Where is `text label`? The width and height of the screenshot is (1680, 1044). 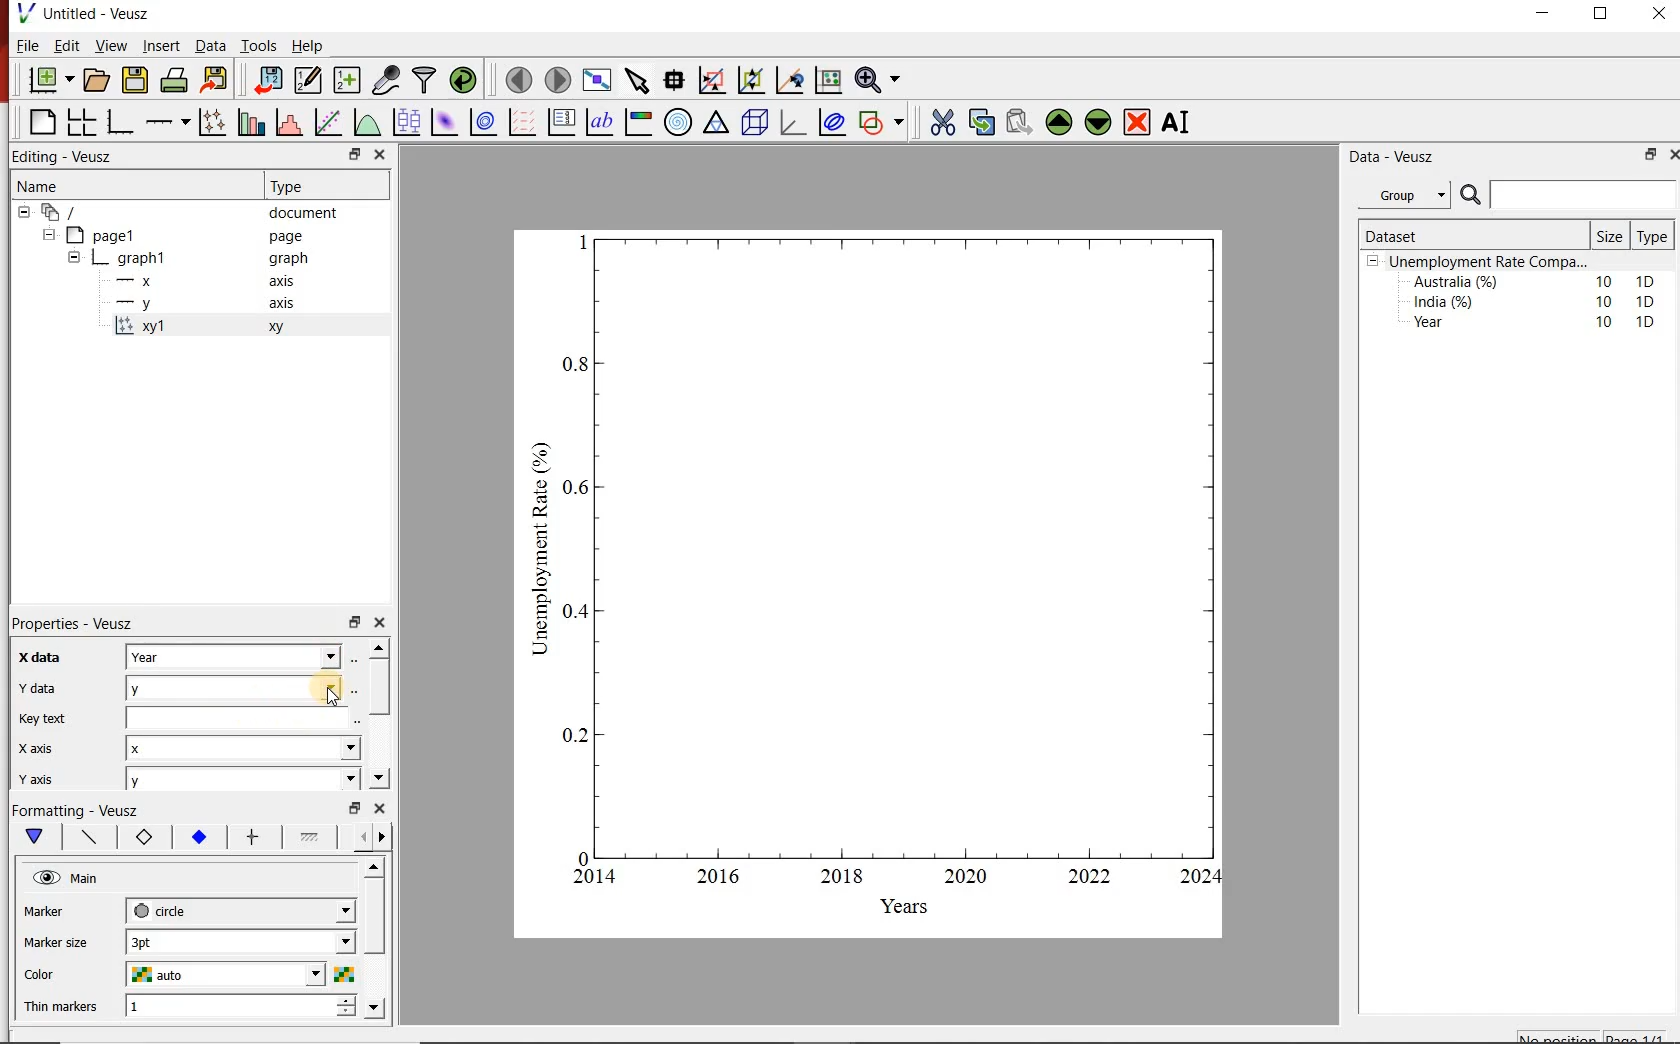 text label is located at coordinates (600, 122).